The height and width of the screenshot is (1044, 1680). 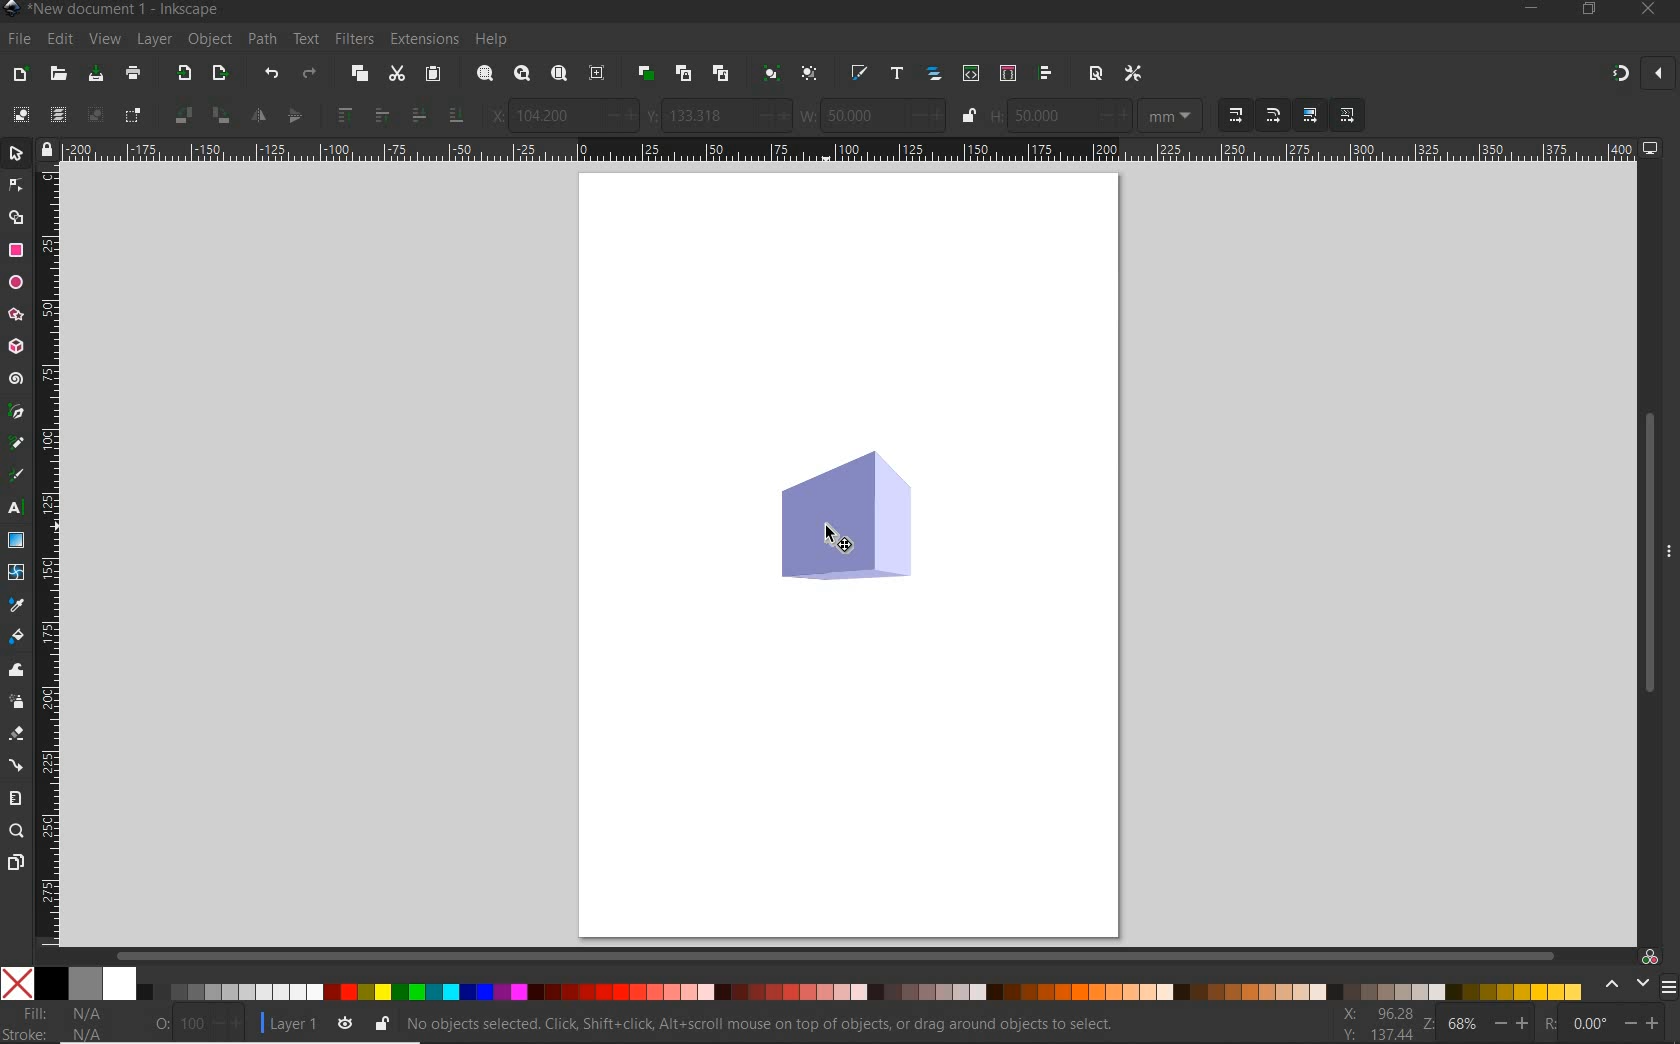 I want to click on scrollbar, so click(x=1645, y=551).